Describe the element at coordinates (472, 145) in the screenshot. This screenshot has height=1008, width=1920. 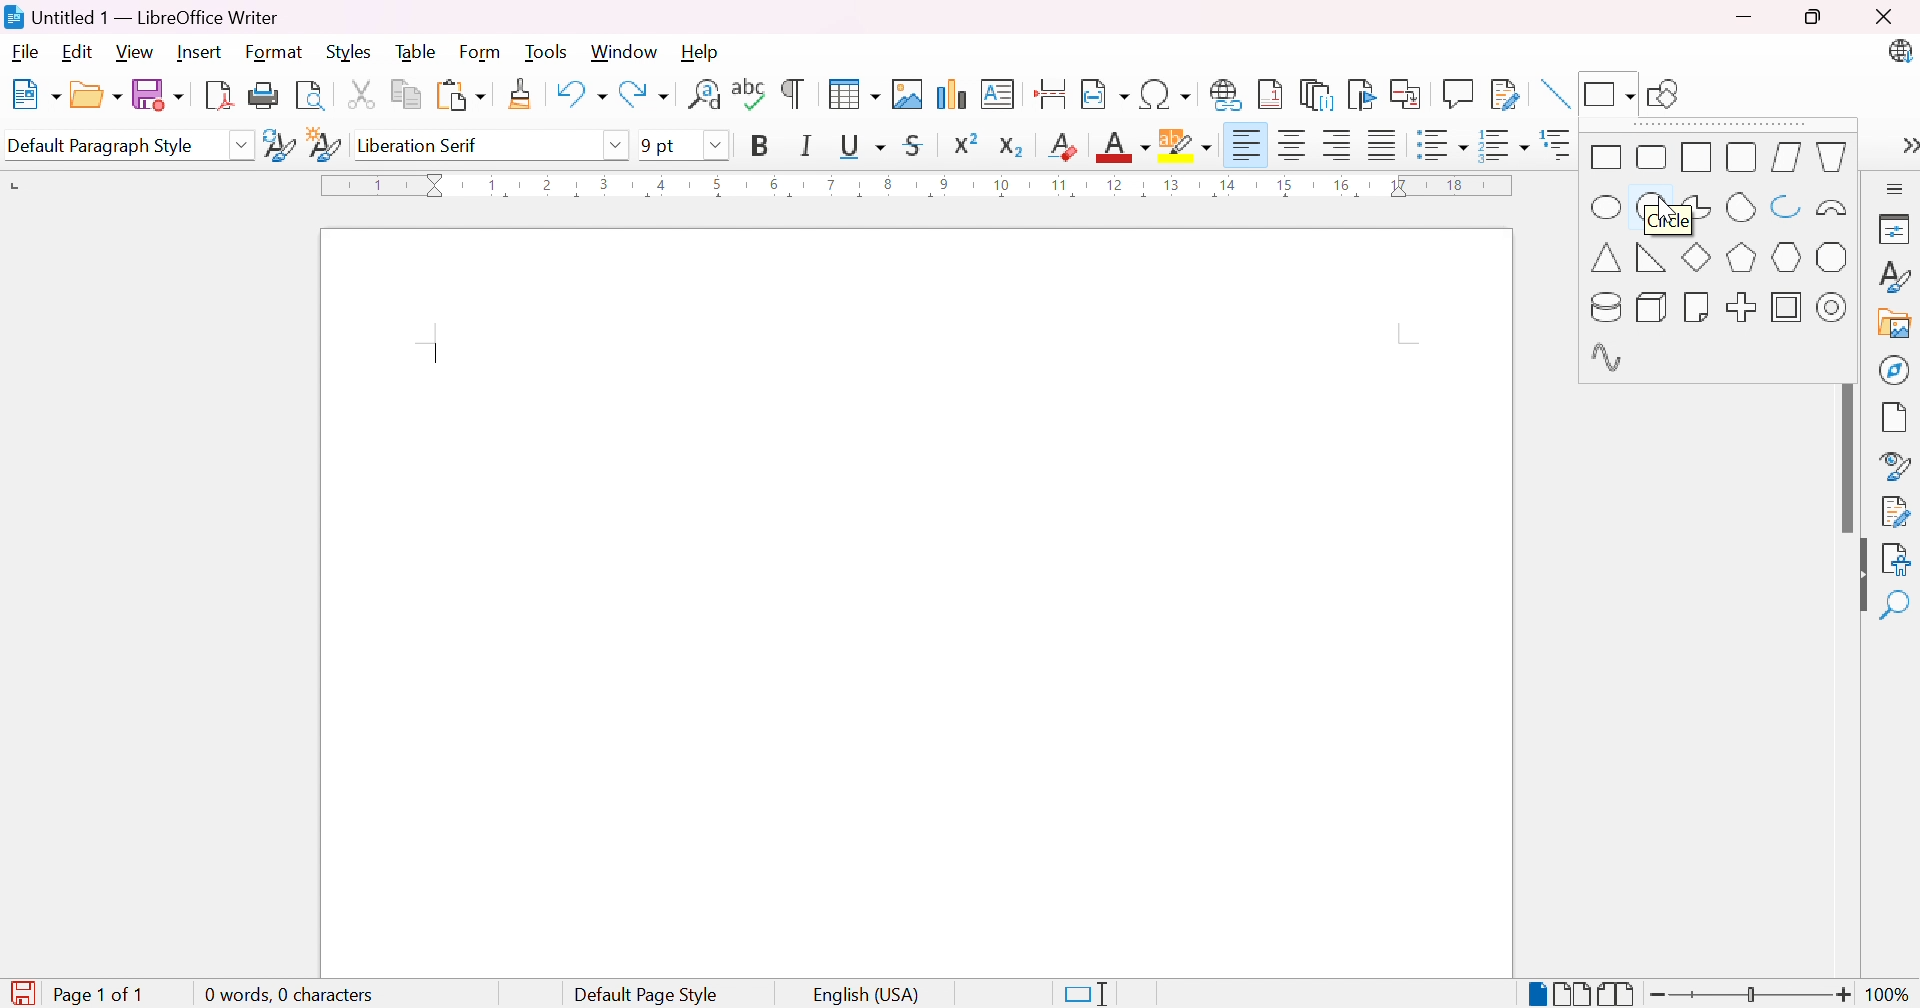
I see `Font name` at that location.